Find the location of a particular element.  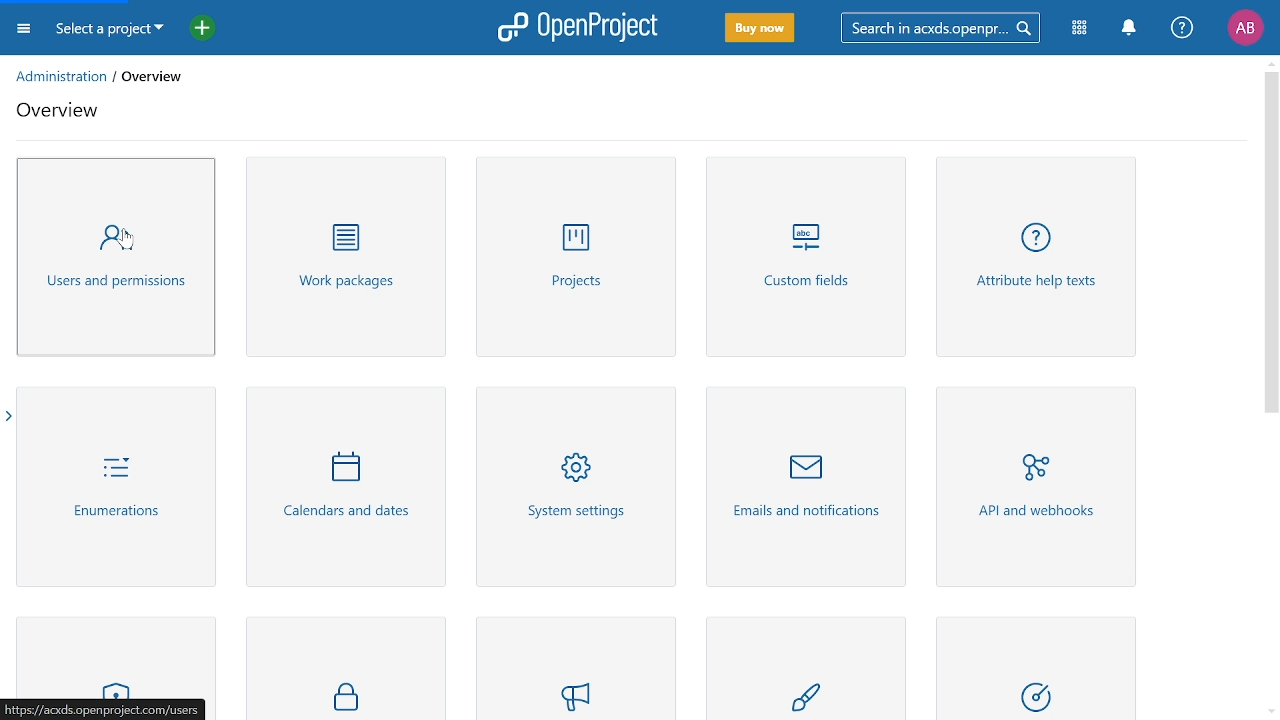

Notification is located at coordinates (1128, 28).